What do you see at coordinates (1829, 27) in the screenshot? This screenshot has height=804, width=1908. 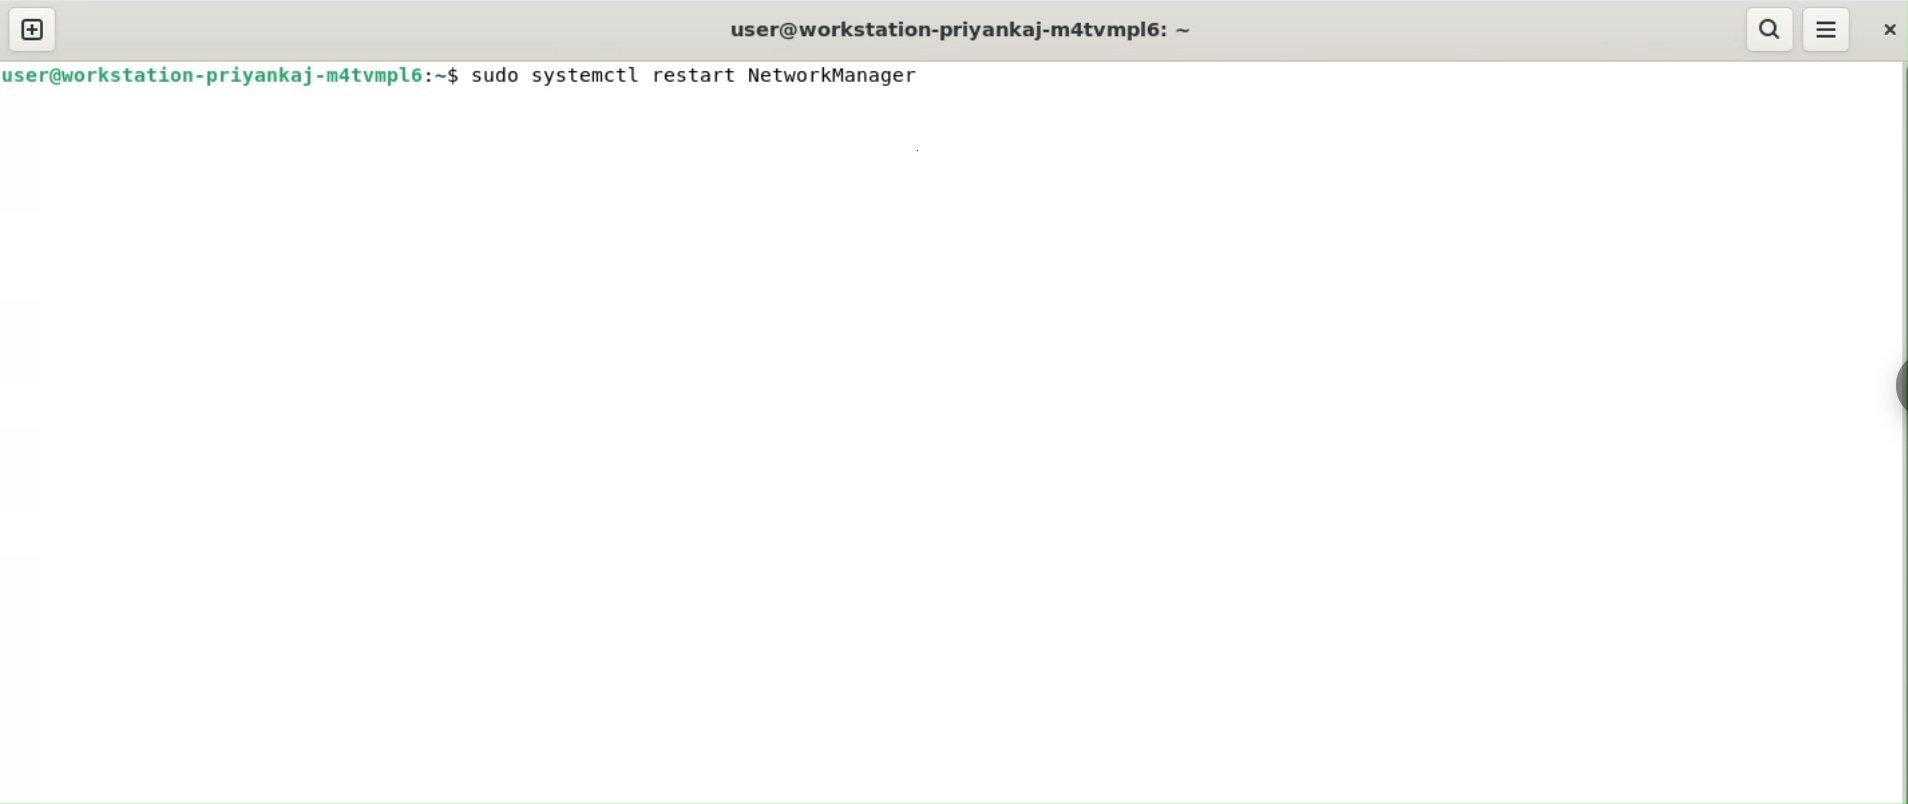 I see `menu` at bounding box center [1829, 27].